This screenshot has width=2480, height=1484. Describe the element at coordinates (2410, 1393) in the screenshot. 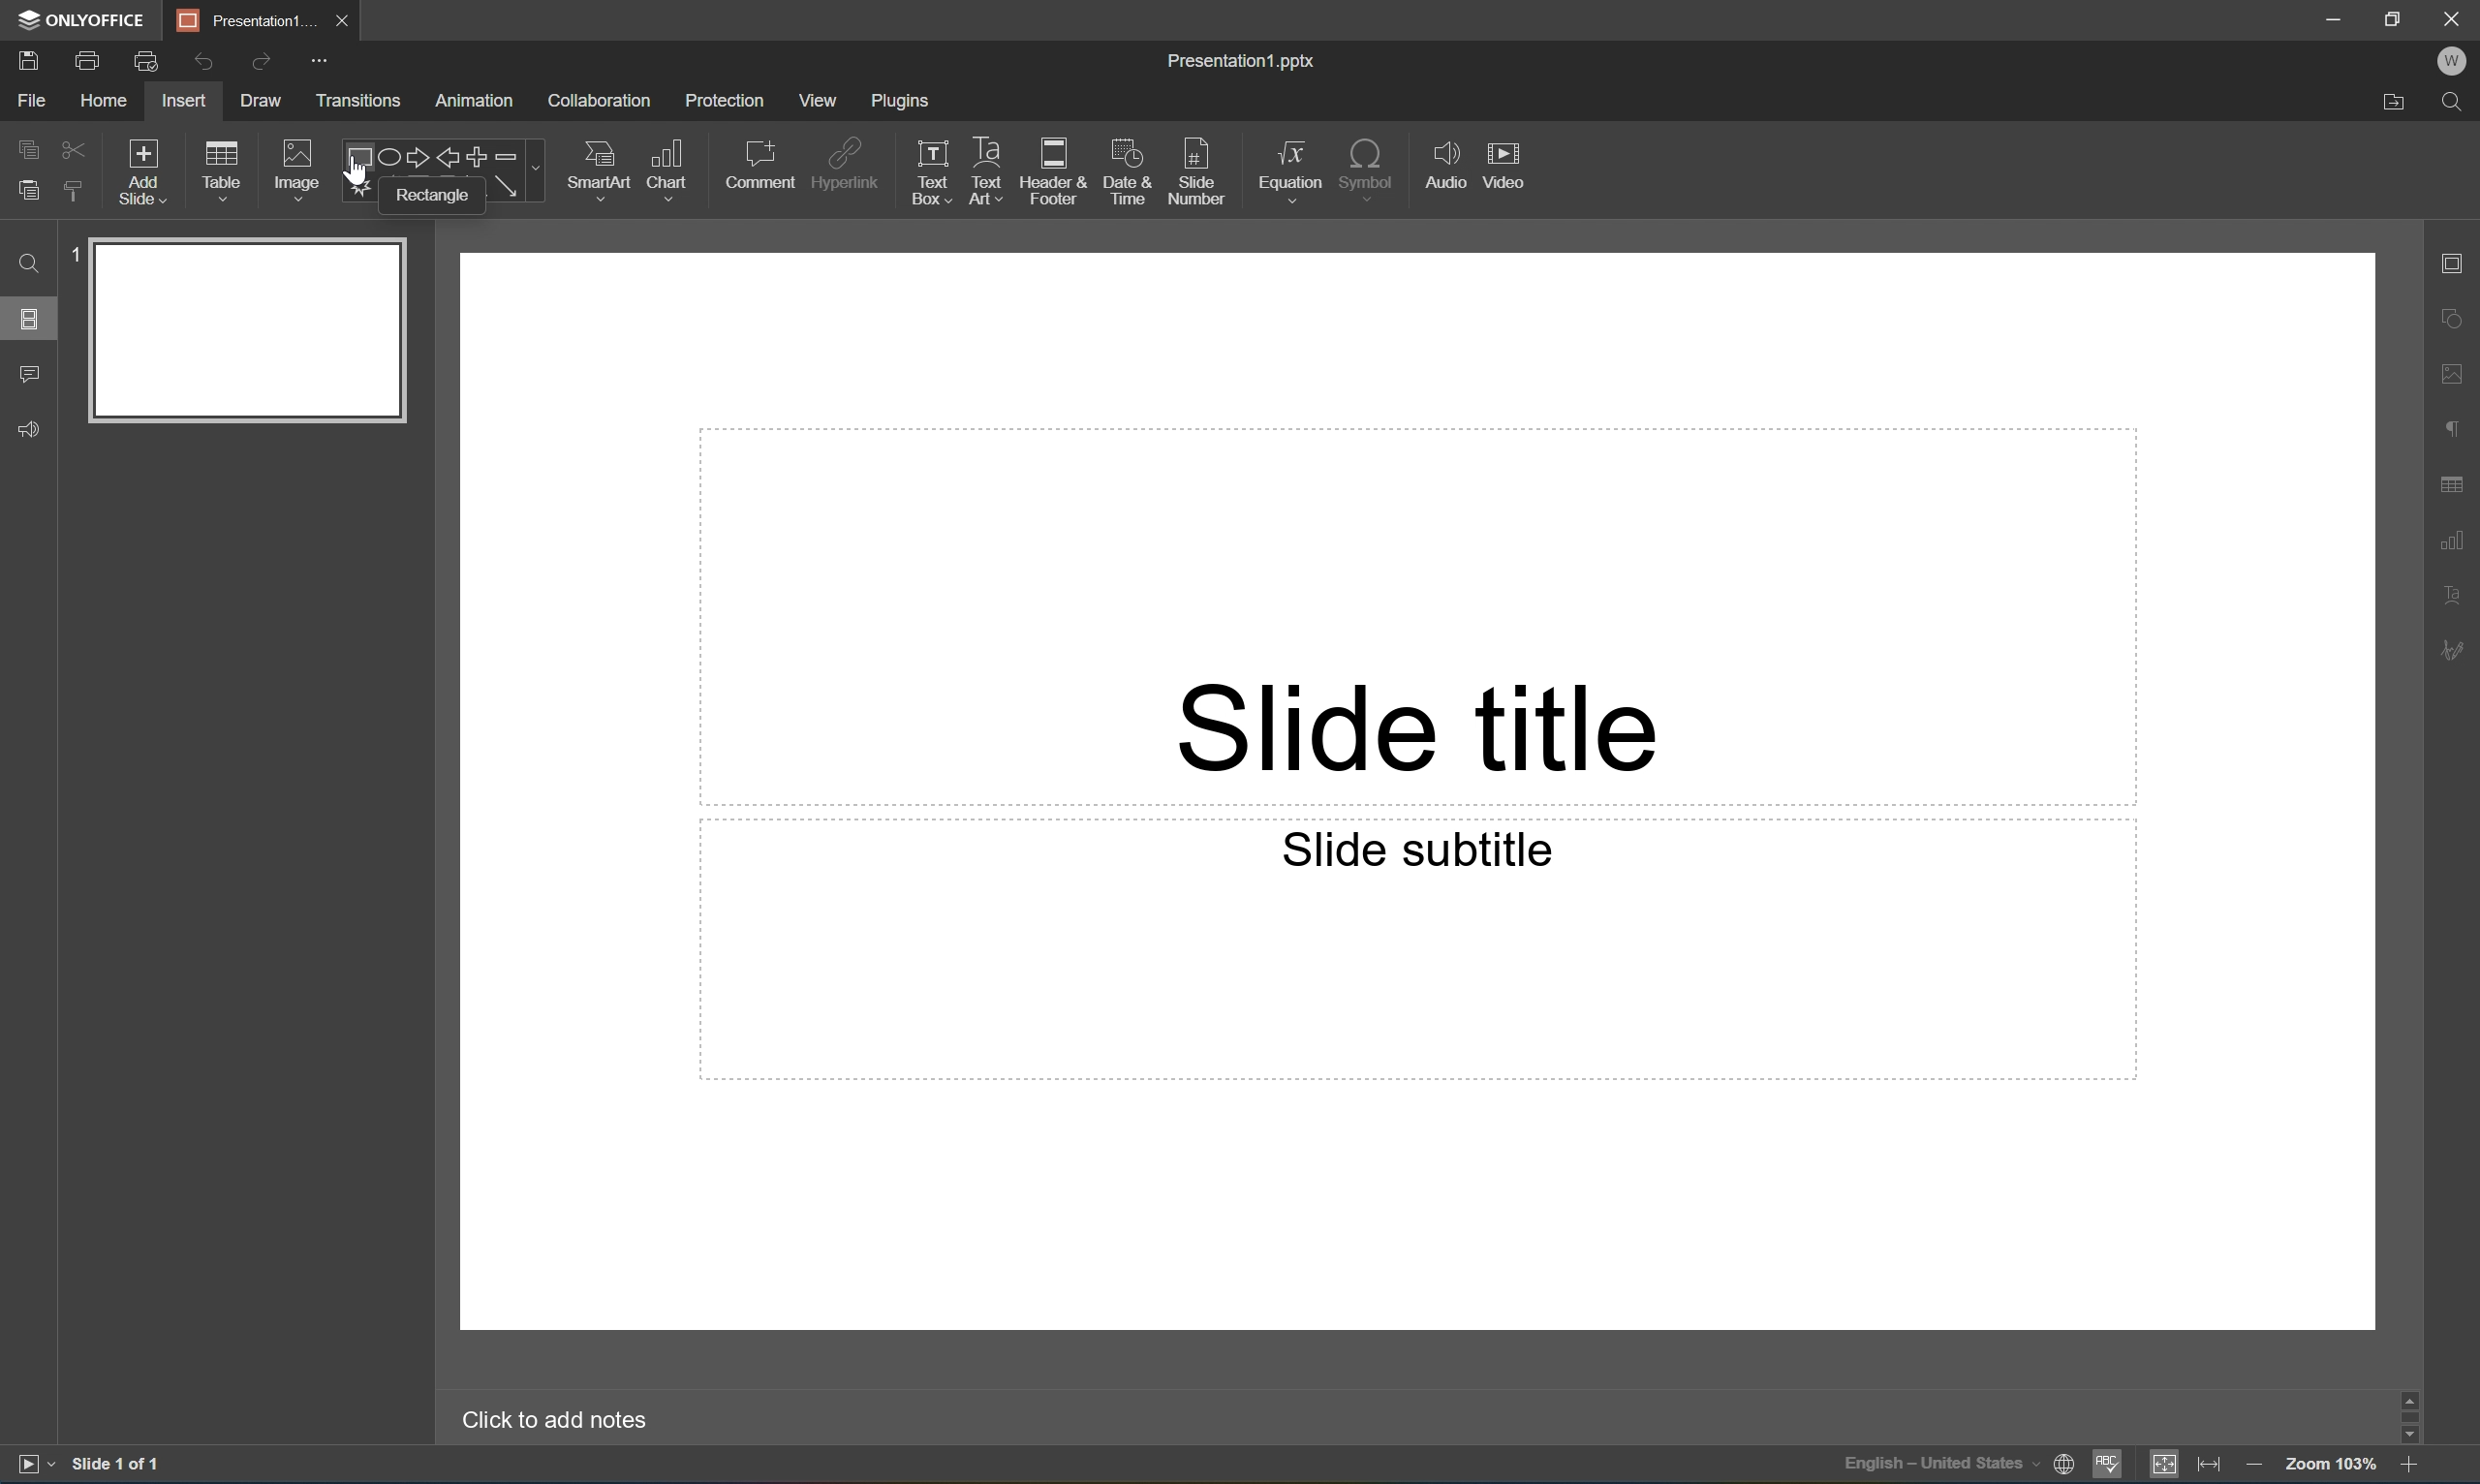

I see `Scroll Up` at that location.